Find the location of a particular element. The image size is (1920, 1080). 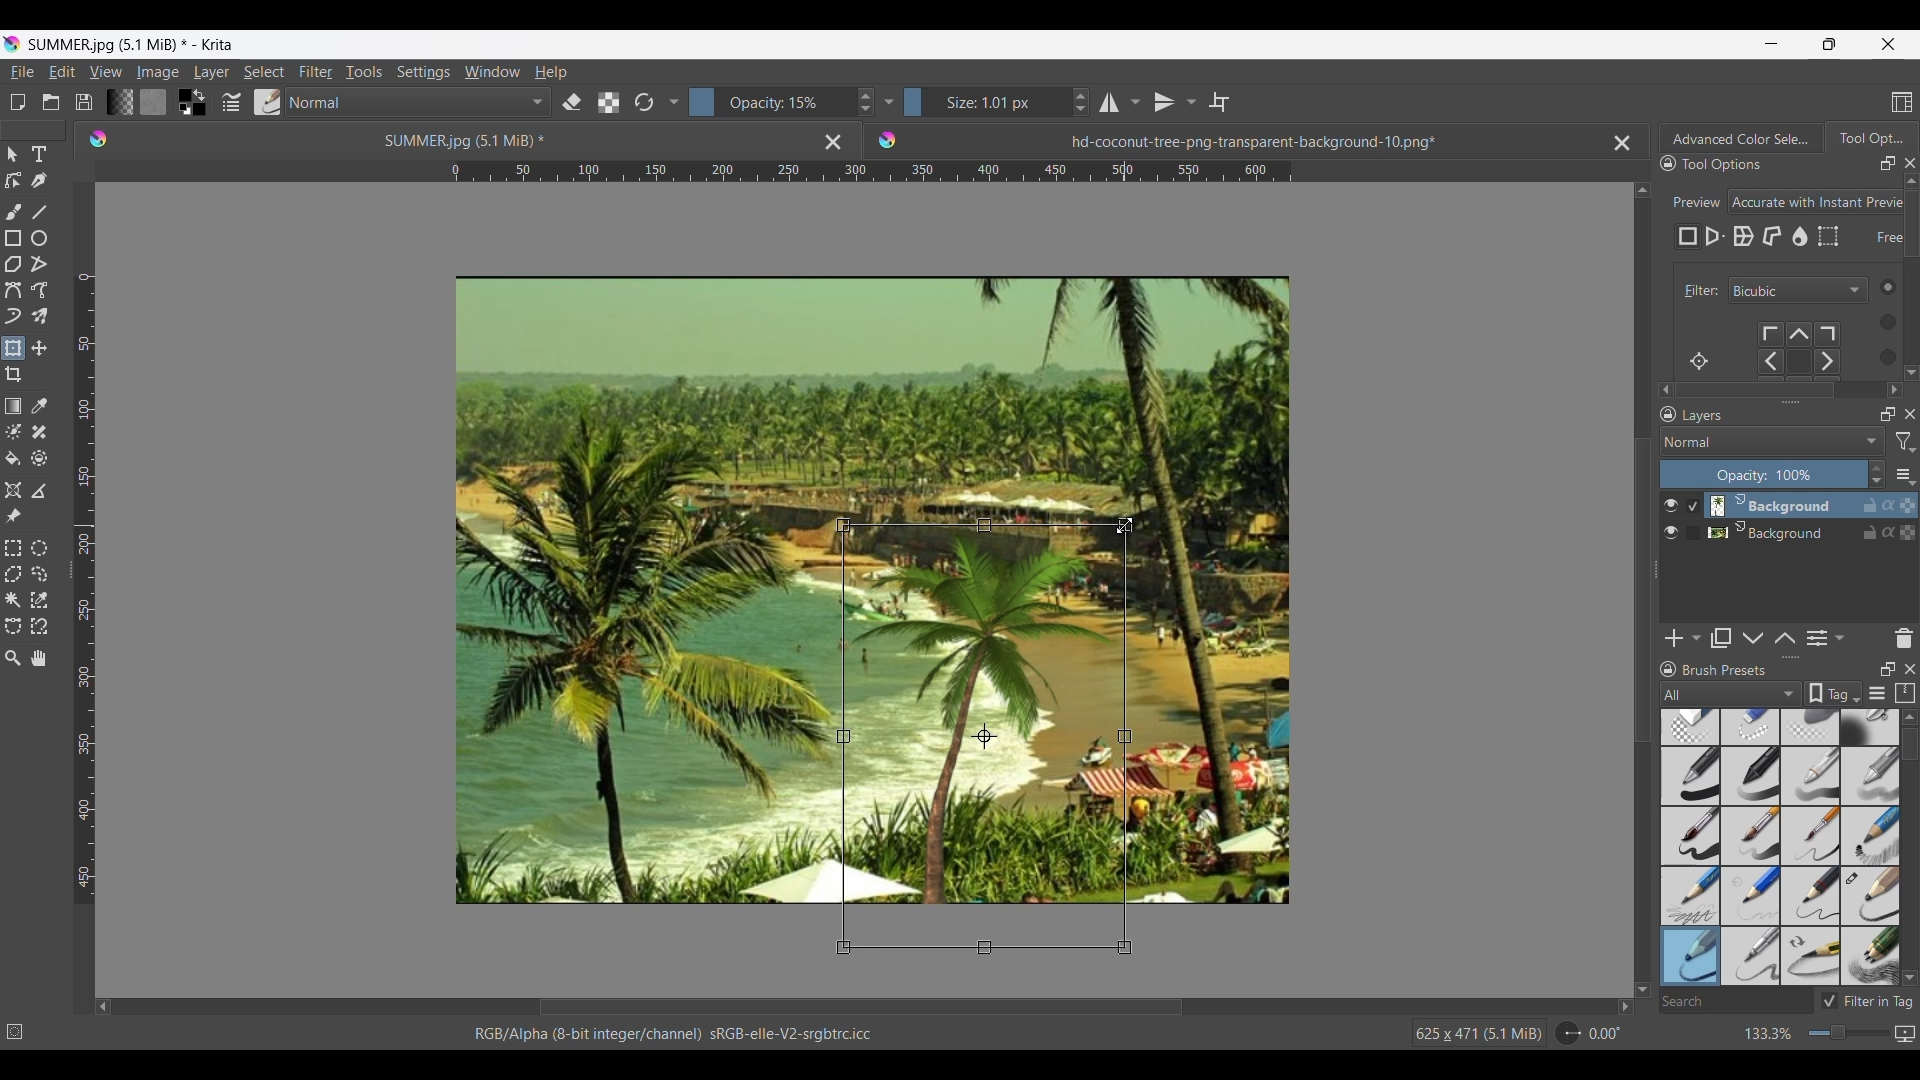

Show/Hide layer is located at coordinates (1671, 506).